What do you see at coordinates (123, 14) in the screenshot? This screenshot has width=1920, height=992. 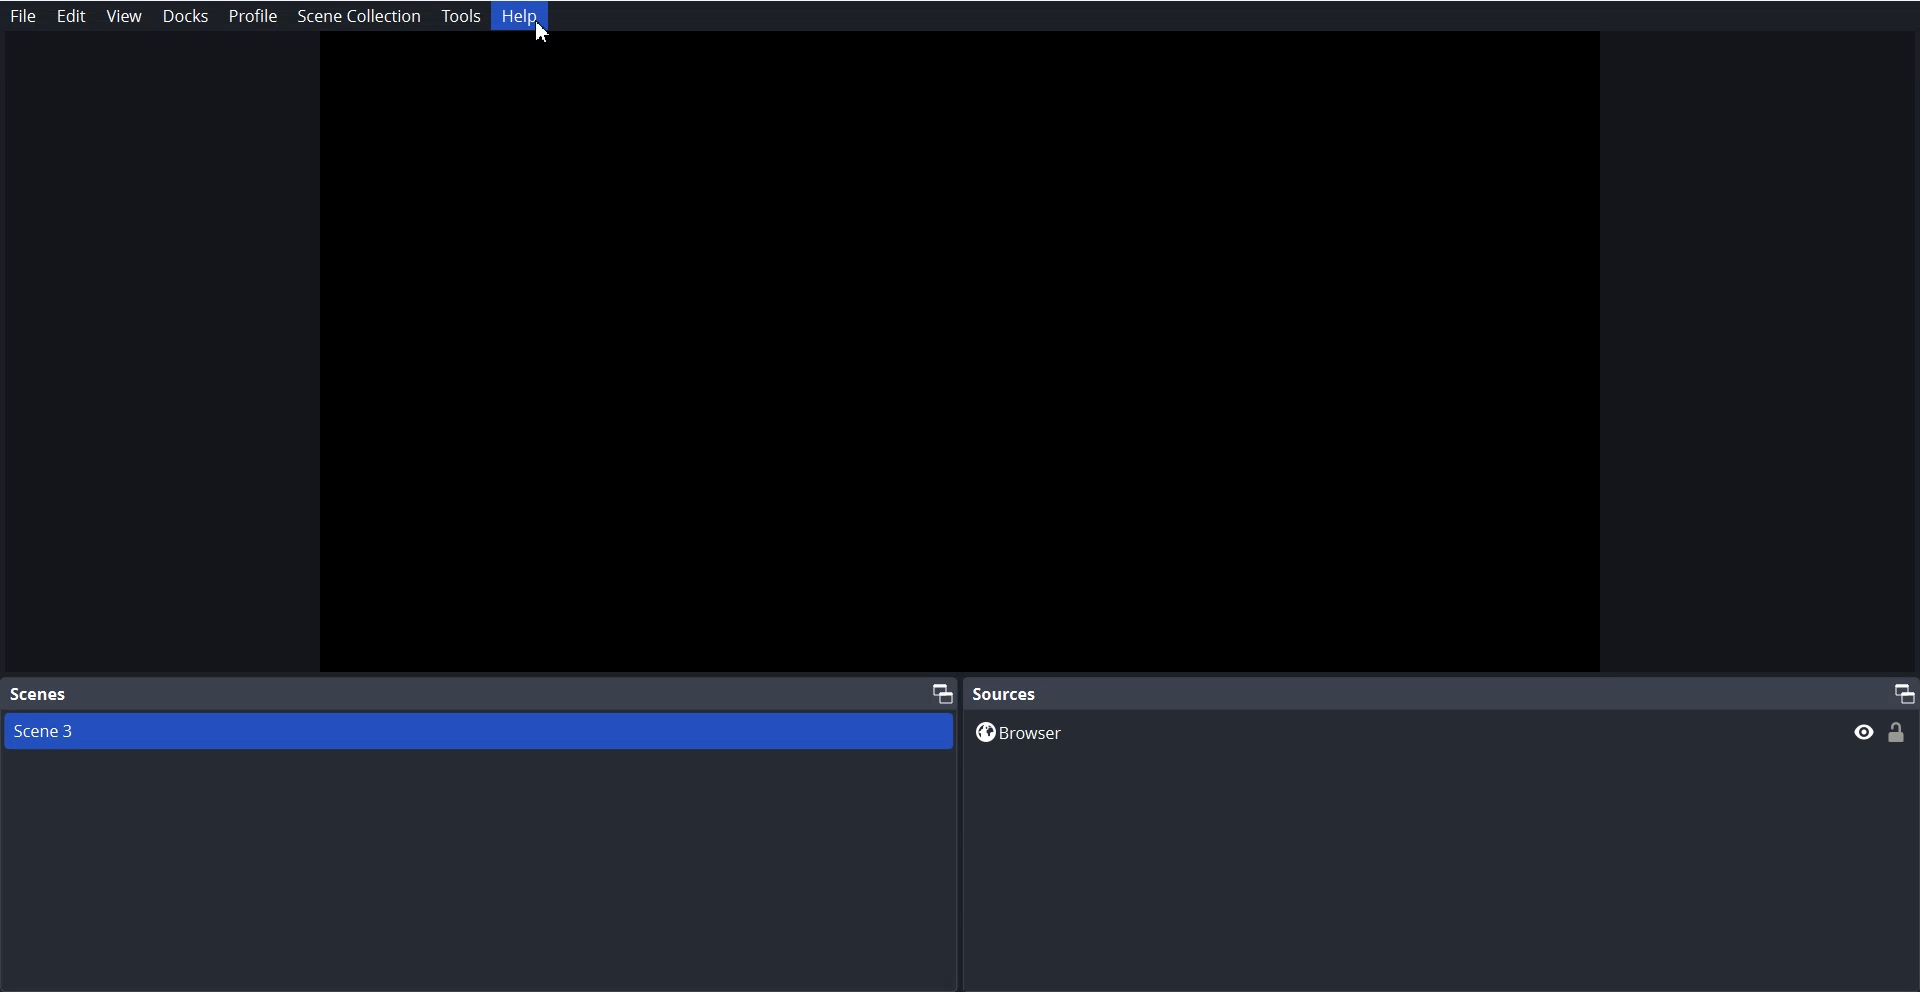 I see `View` at bounding box center [123, 14].